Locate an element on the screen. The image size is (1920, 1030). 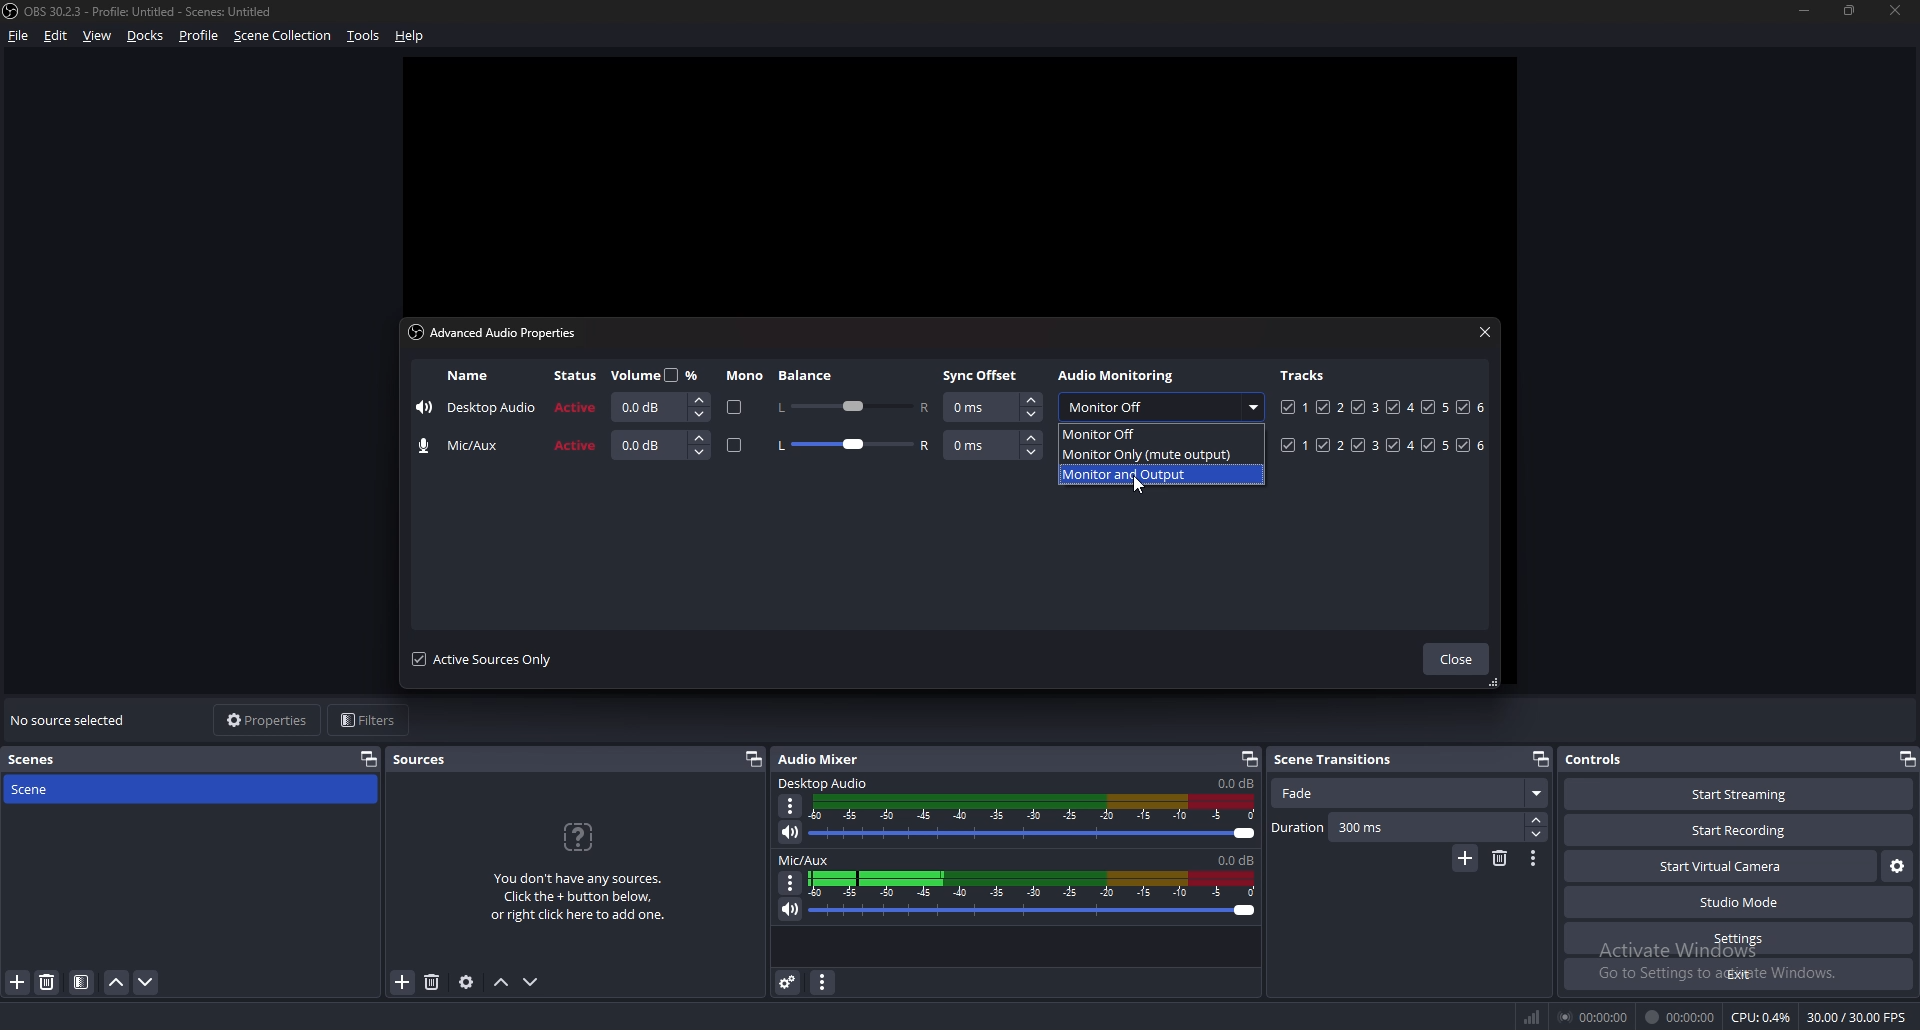
duration is located at coordinates (1396, 828).